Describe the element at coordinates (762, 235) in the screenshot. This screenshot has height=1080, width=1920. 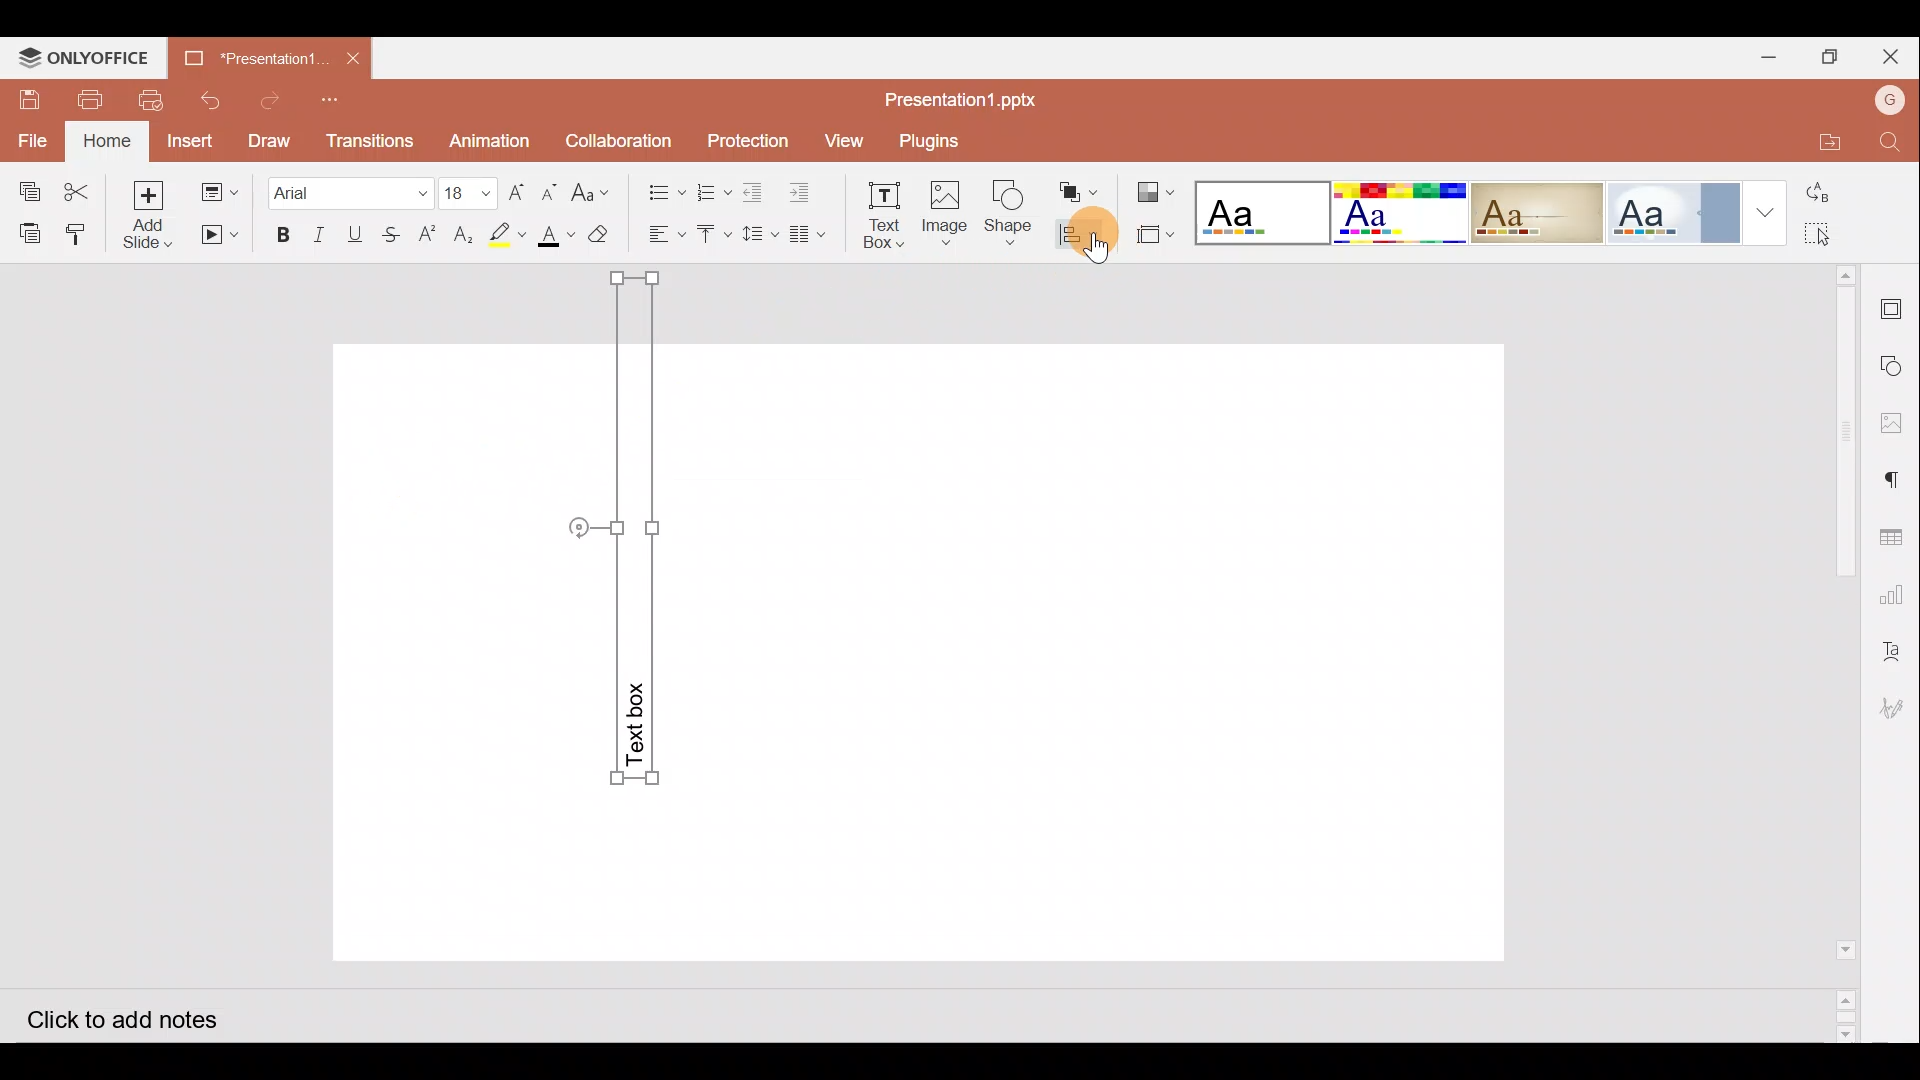
I see `Line spacing` at that location.